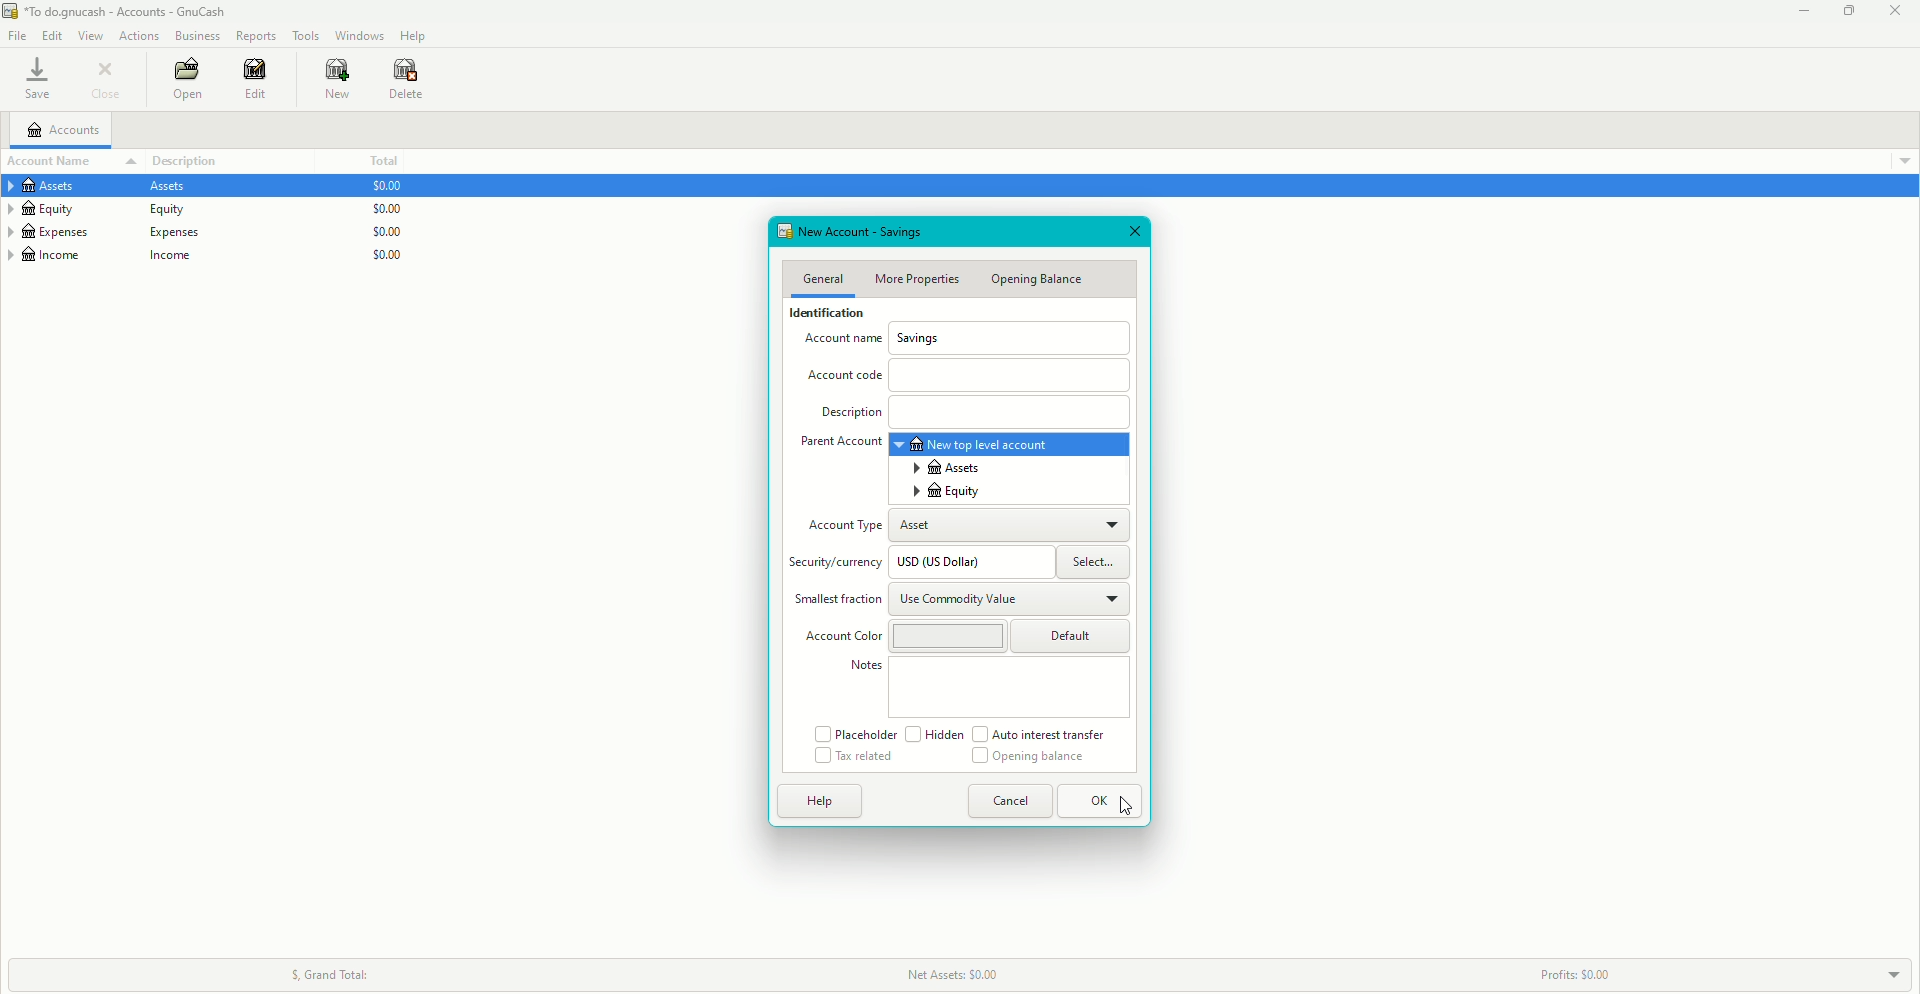  I want to click on Smallest fraction, so click(833, 600).